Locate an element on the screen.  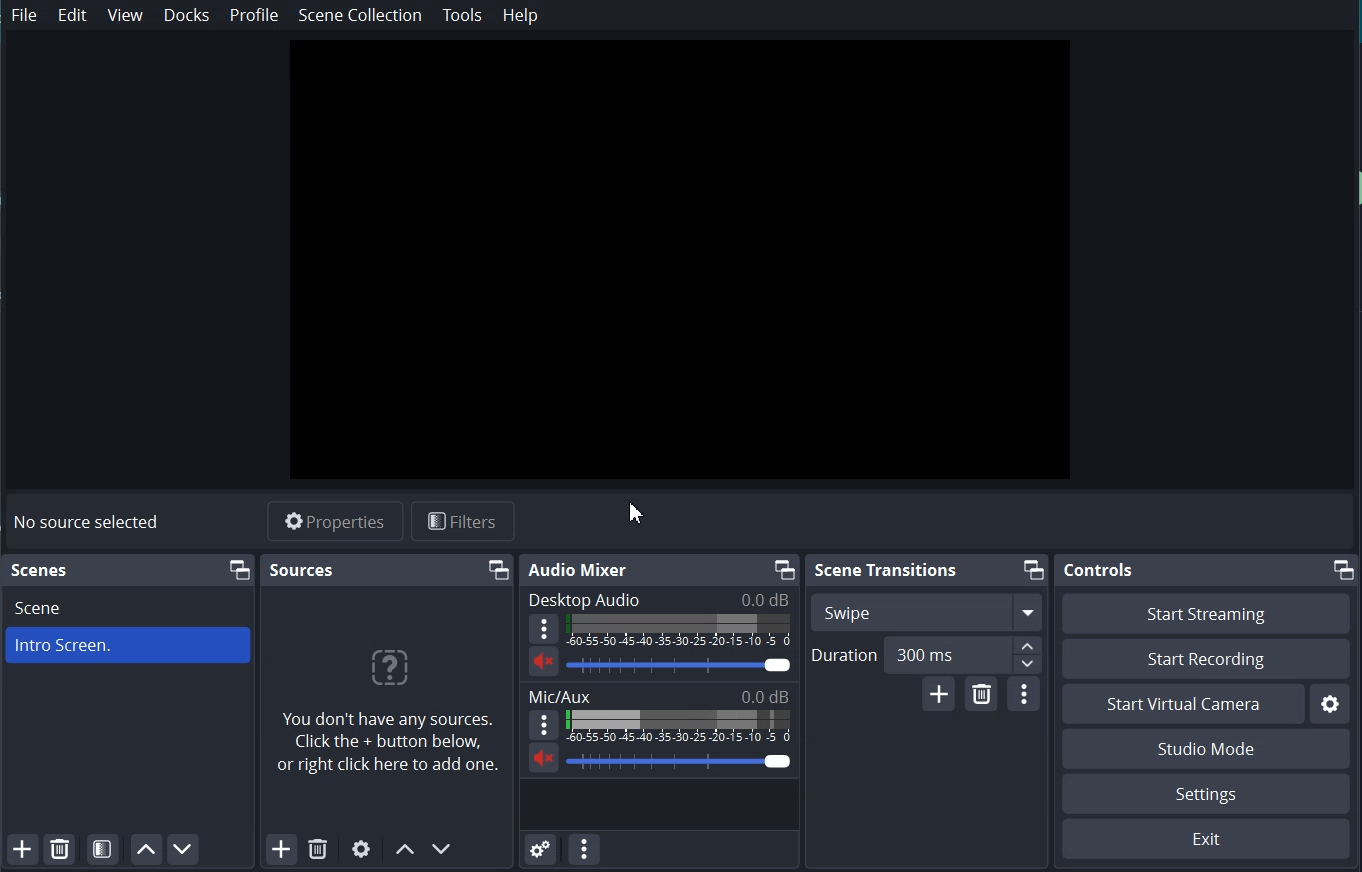
Help is located at coordinates (521, 15).